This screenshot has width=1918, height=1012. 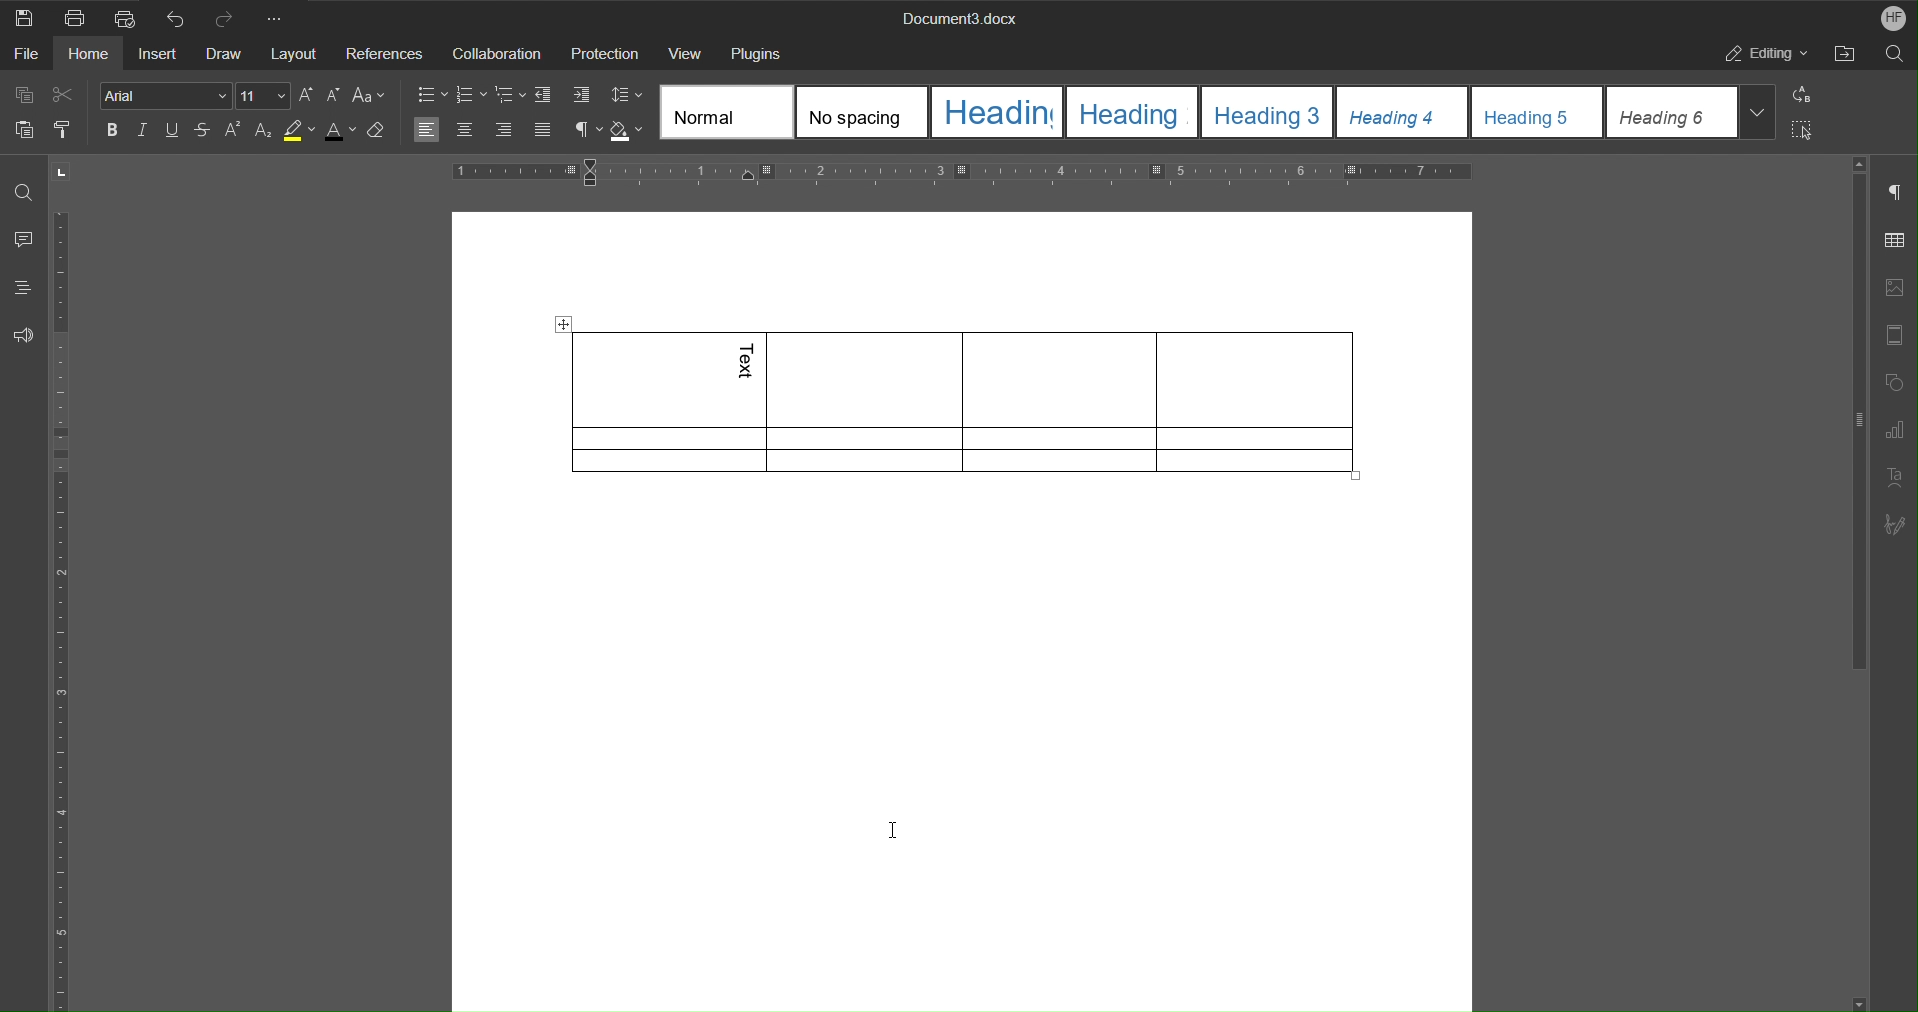 What do you see at coordinates (1889, 17) in the screenshot?
I see `Account` at bounding box center [1889, 17].